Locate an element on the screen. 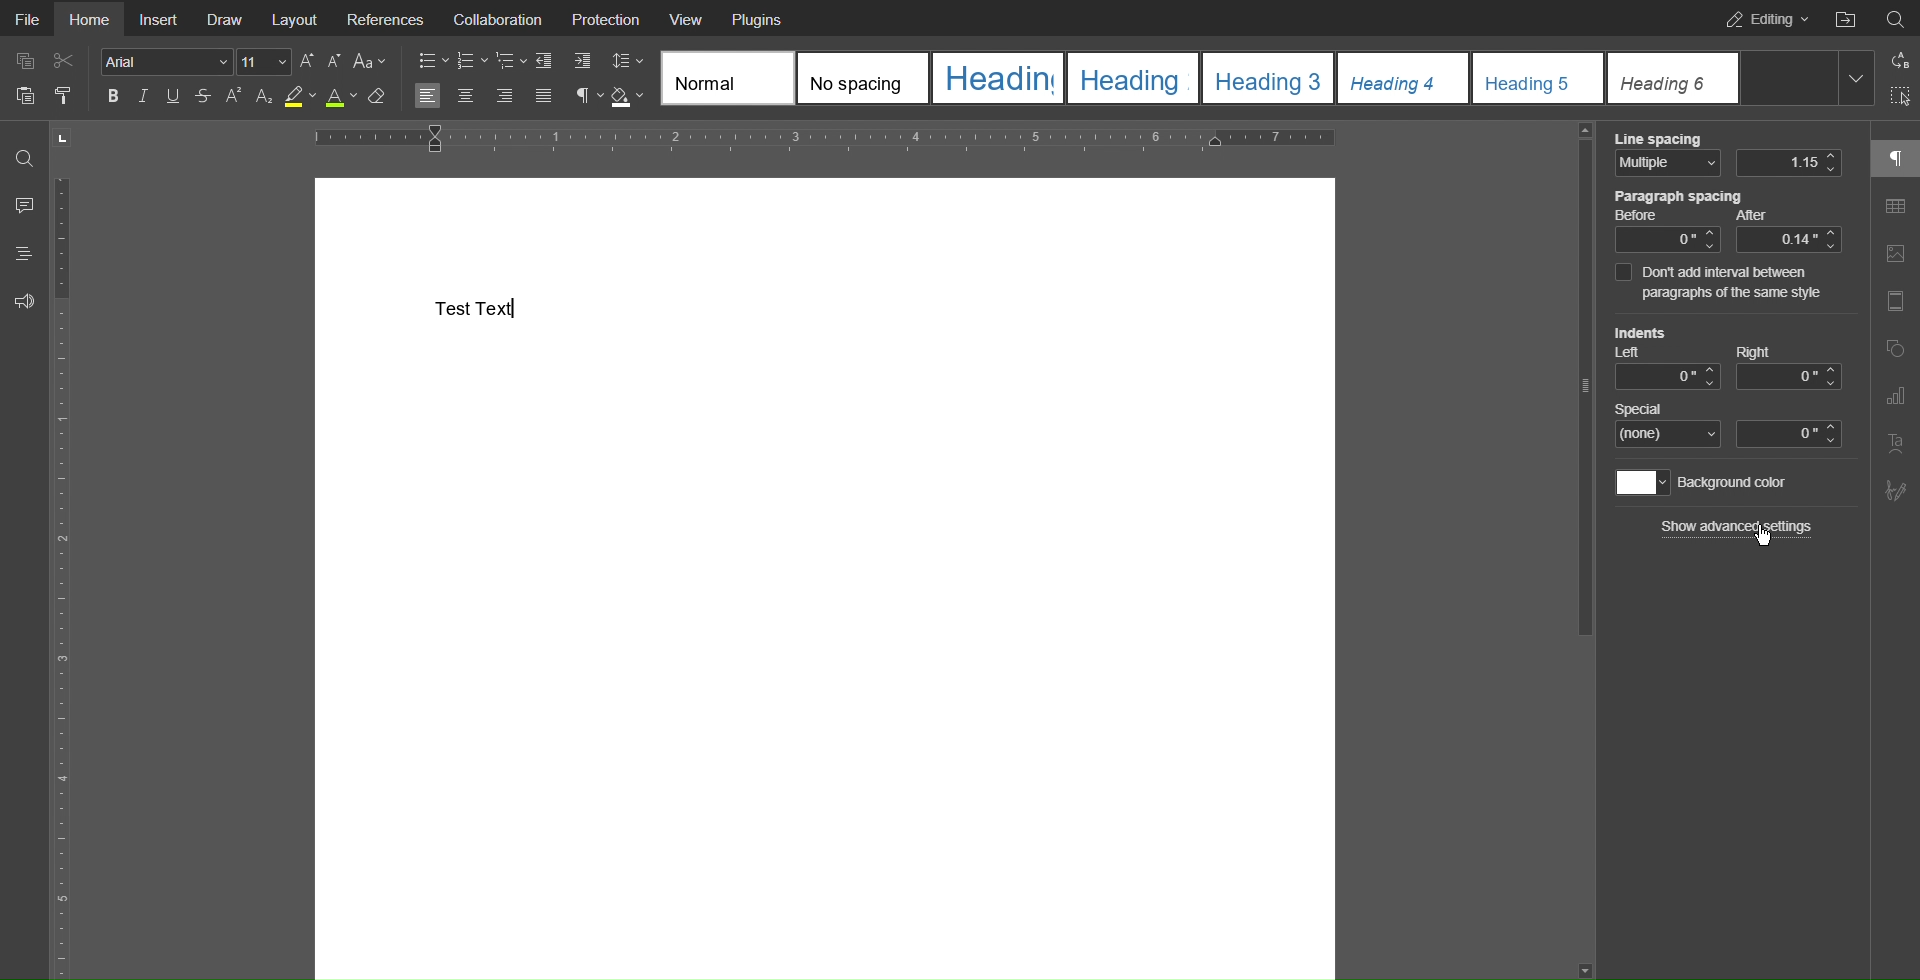 The width and height of the screenshot is (1920, 980). Show advanced settings is located at coordinates (1738, 526).